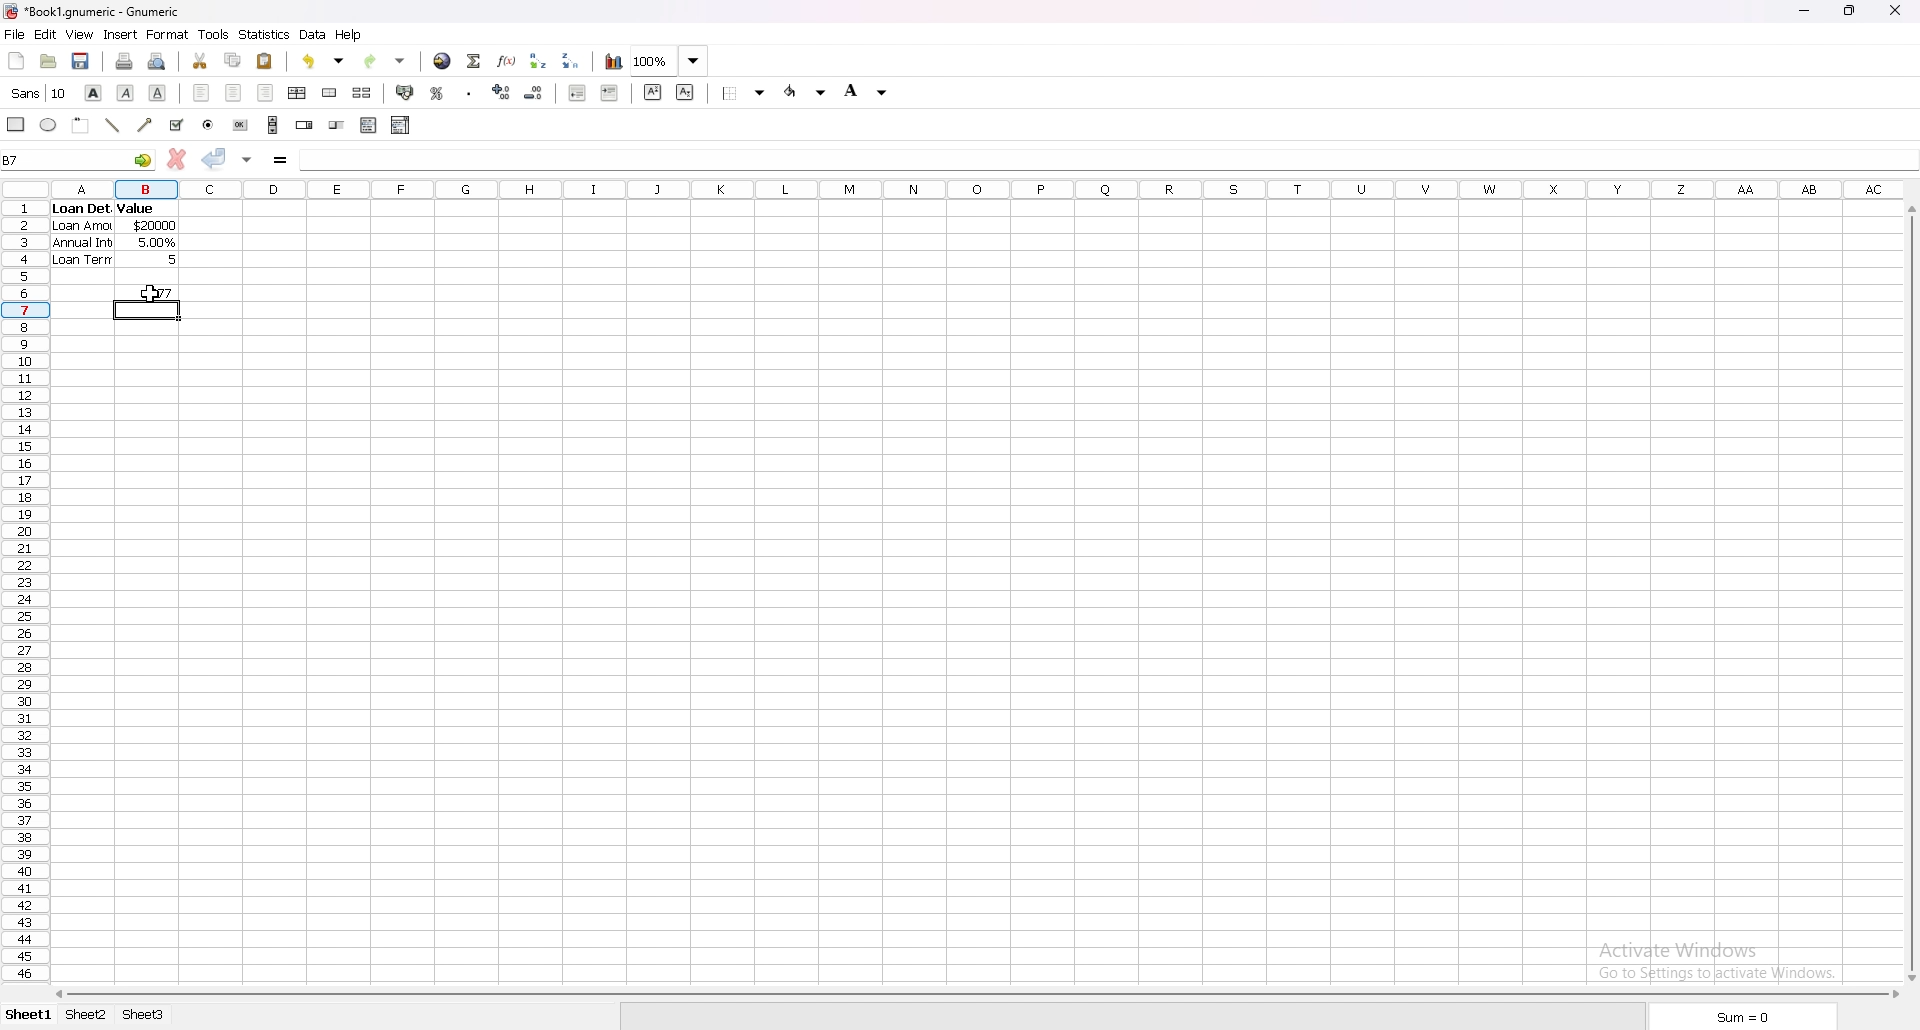  What do you see at coordinates (82, 60) in the screenshot?
I see `save` at bounding box center [82, 60].